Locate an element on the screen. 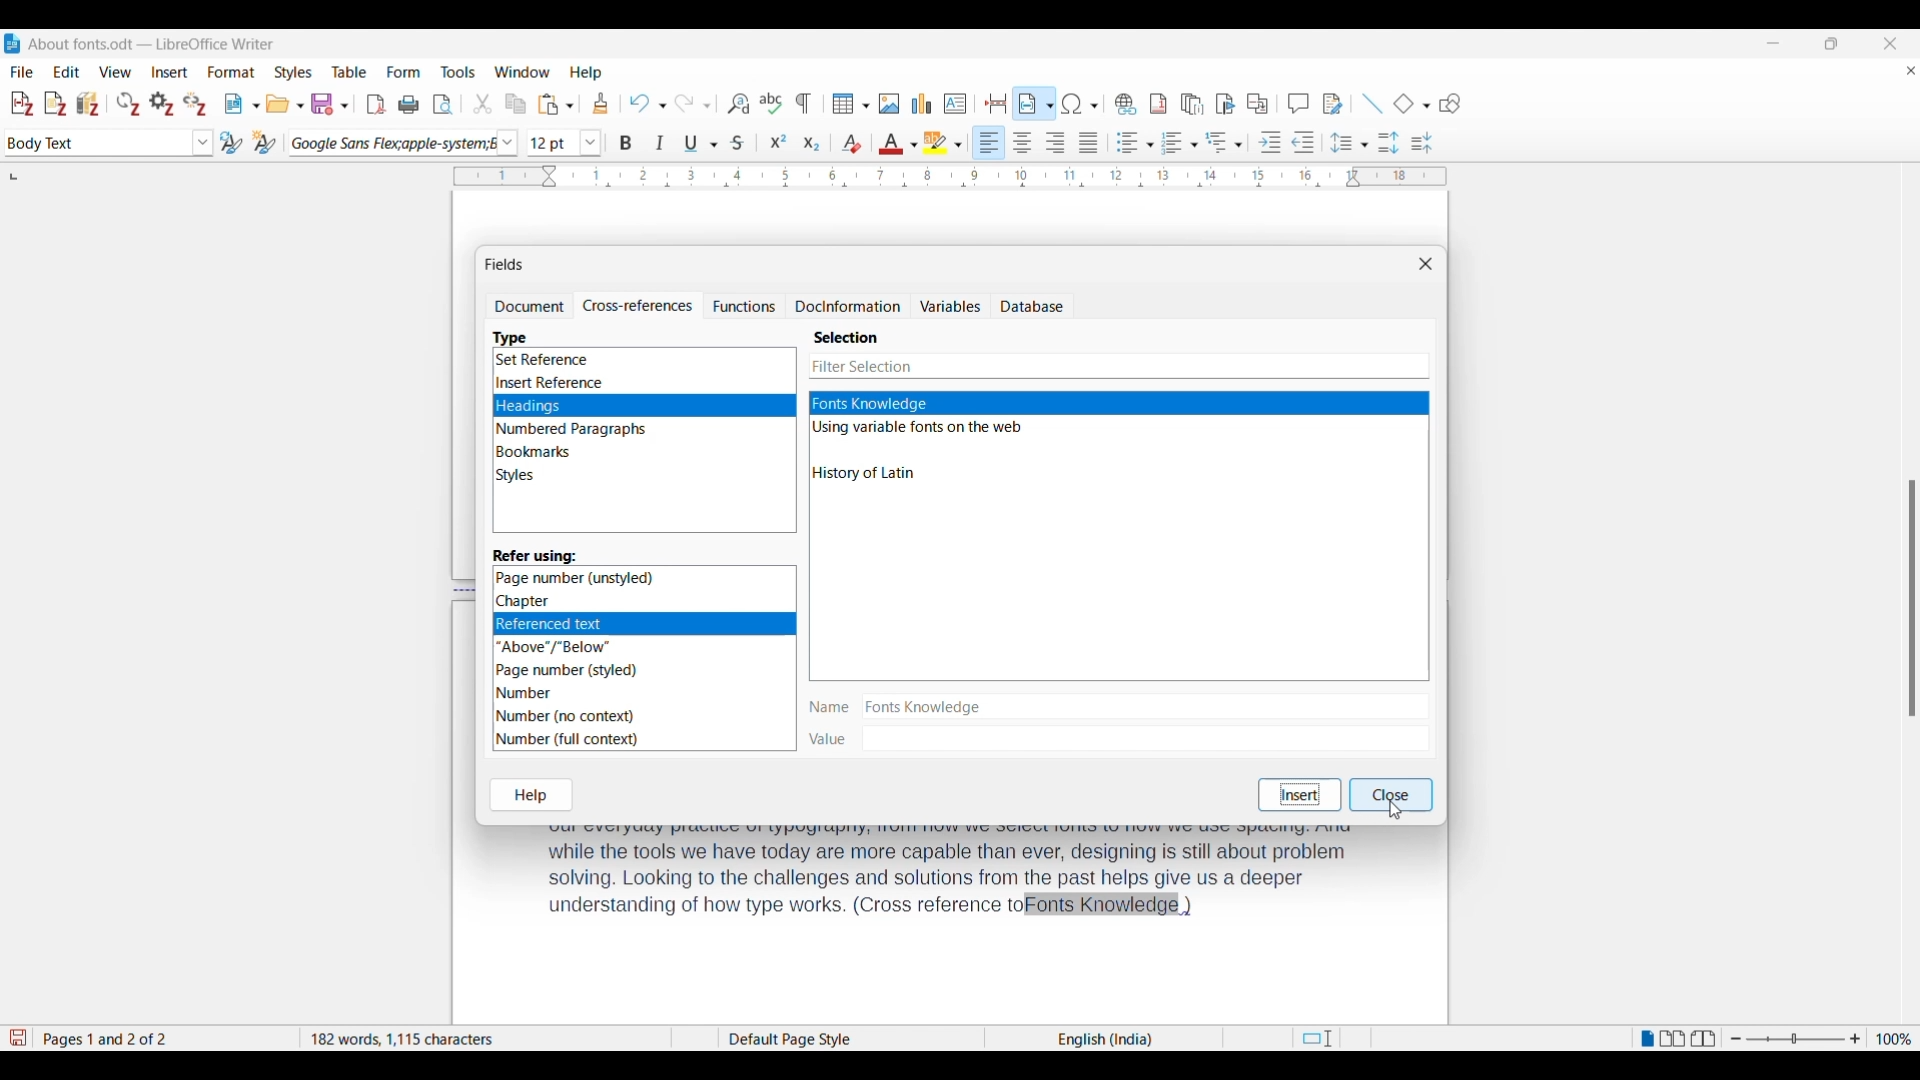 The image size is (1920, 1080). Toggle print preview is located at coordinates (445, 105).